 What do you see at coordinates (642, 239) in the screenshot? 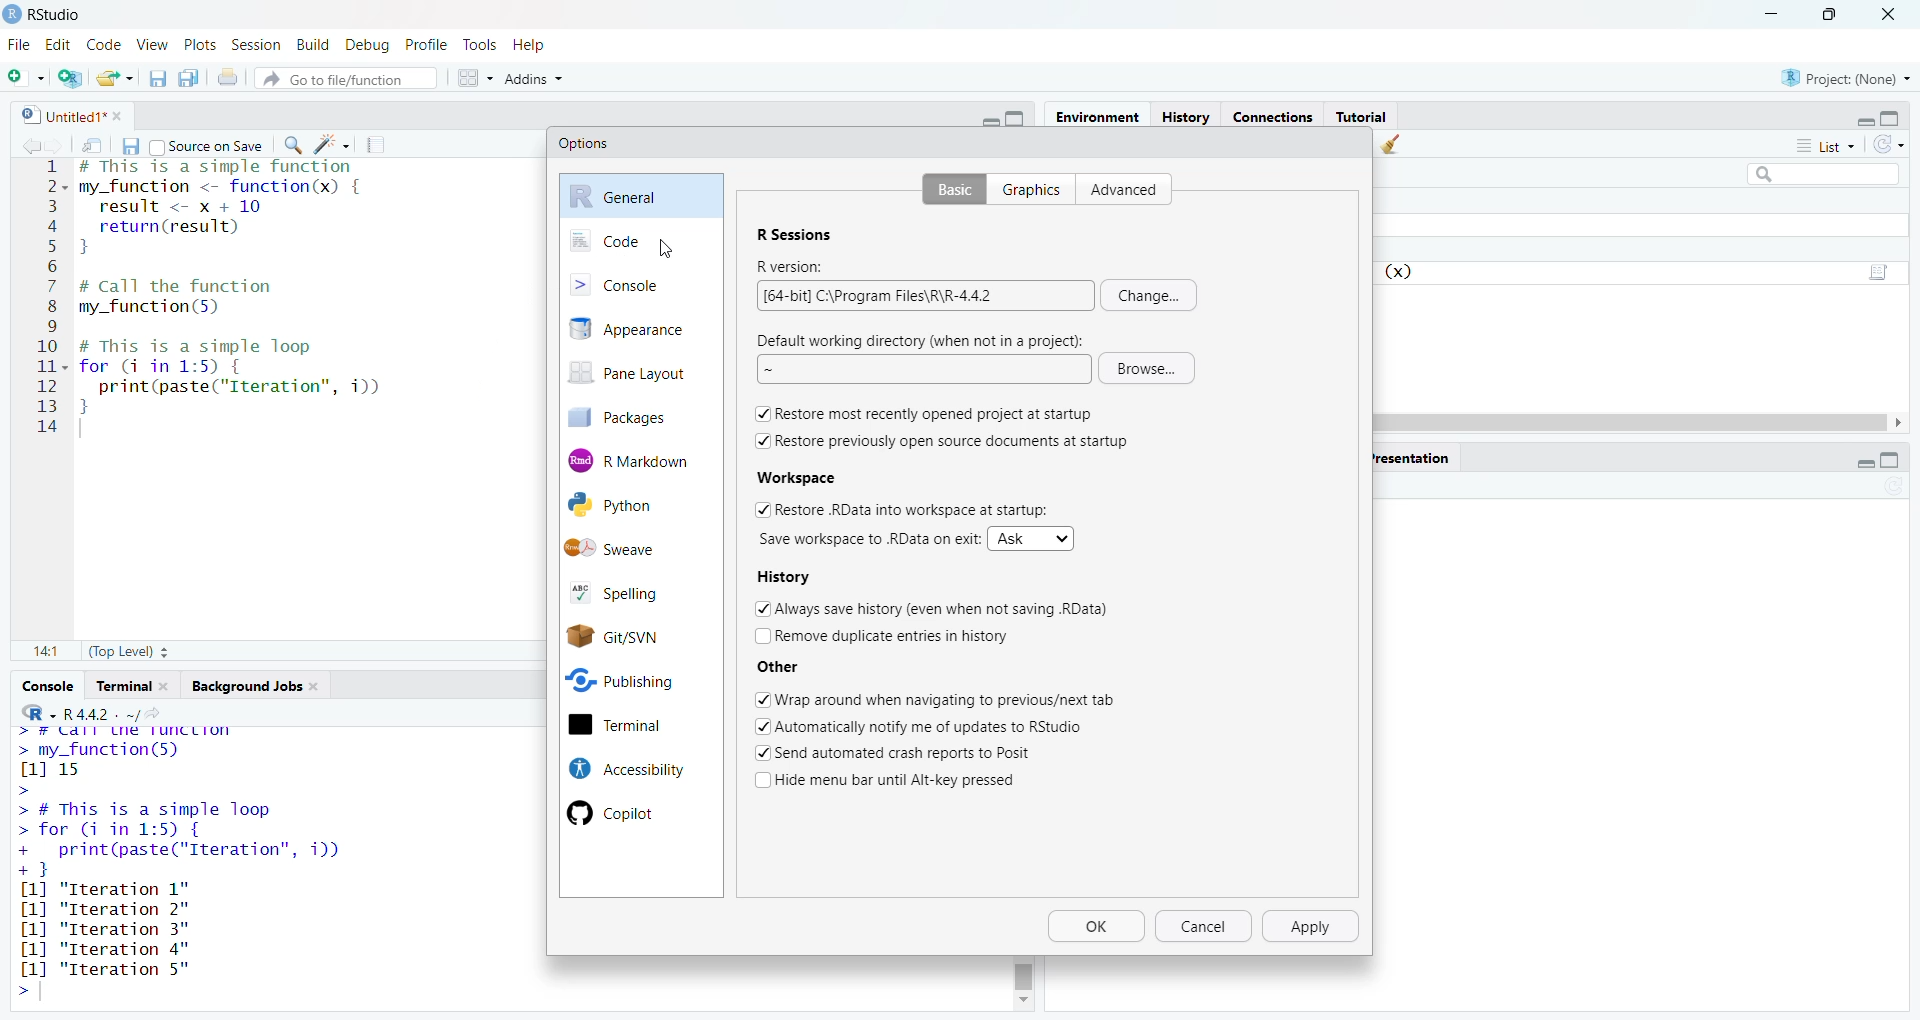
I see `code` at bounding box center [642, 239].